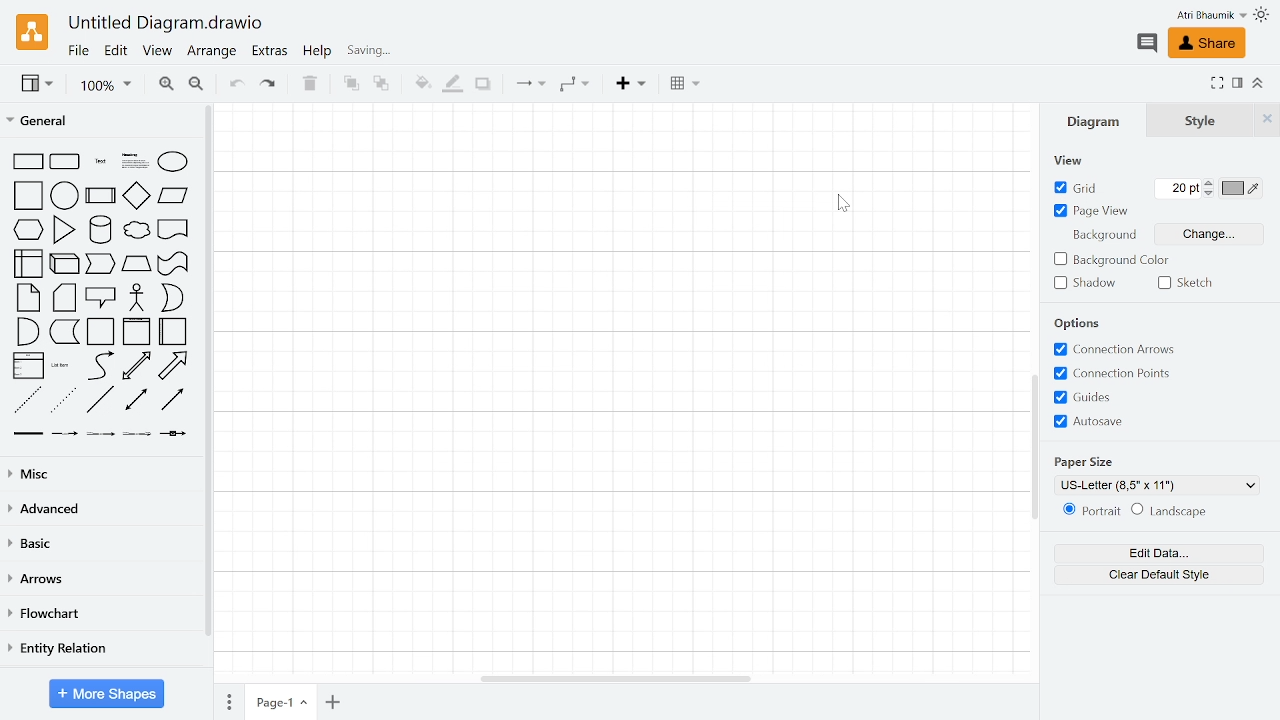  What do you see at coordinates (281, 703) in the screenshot?
I see `Current page` at bounding box center [281, 703].